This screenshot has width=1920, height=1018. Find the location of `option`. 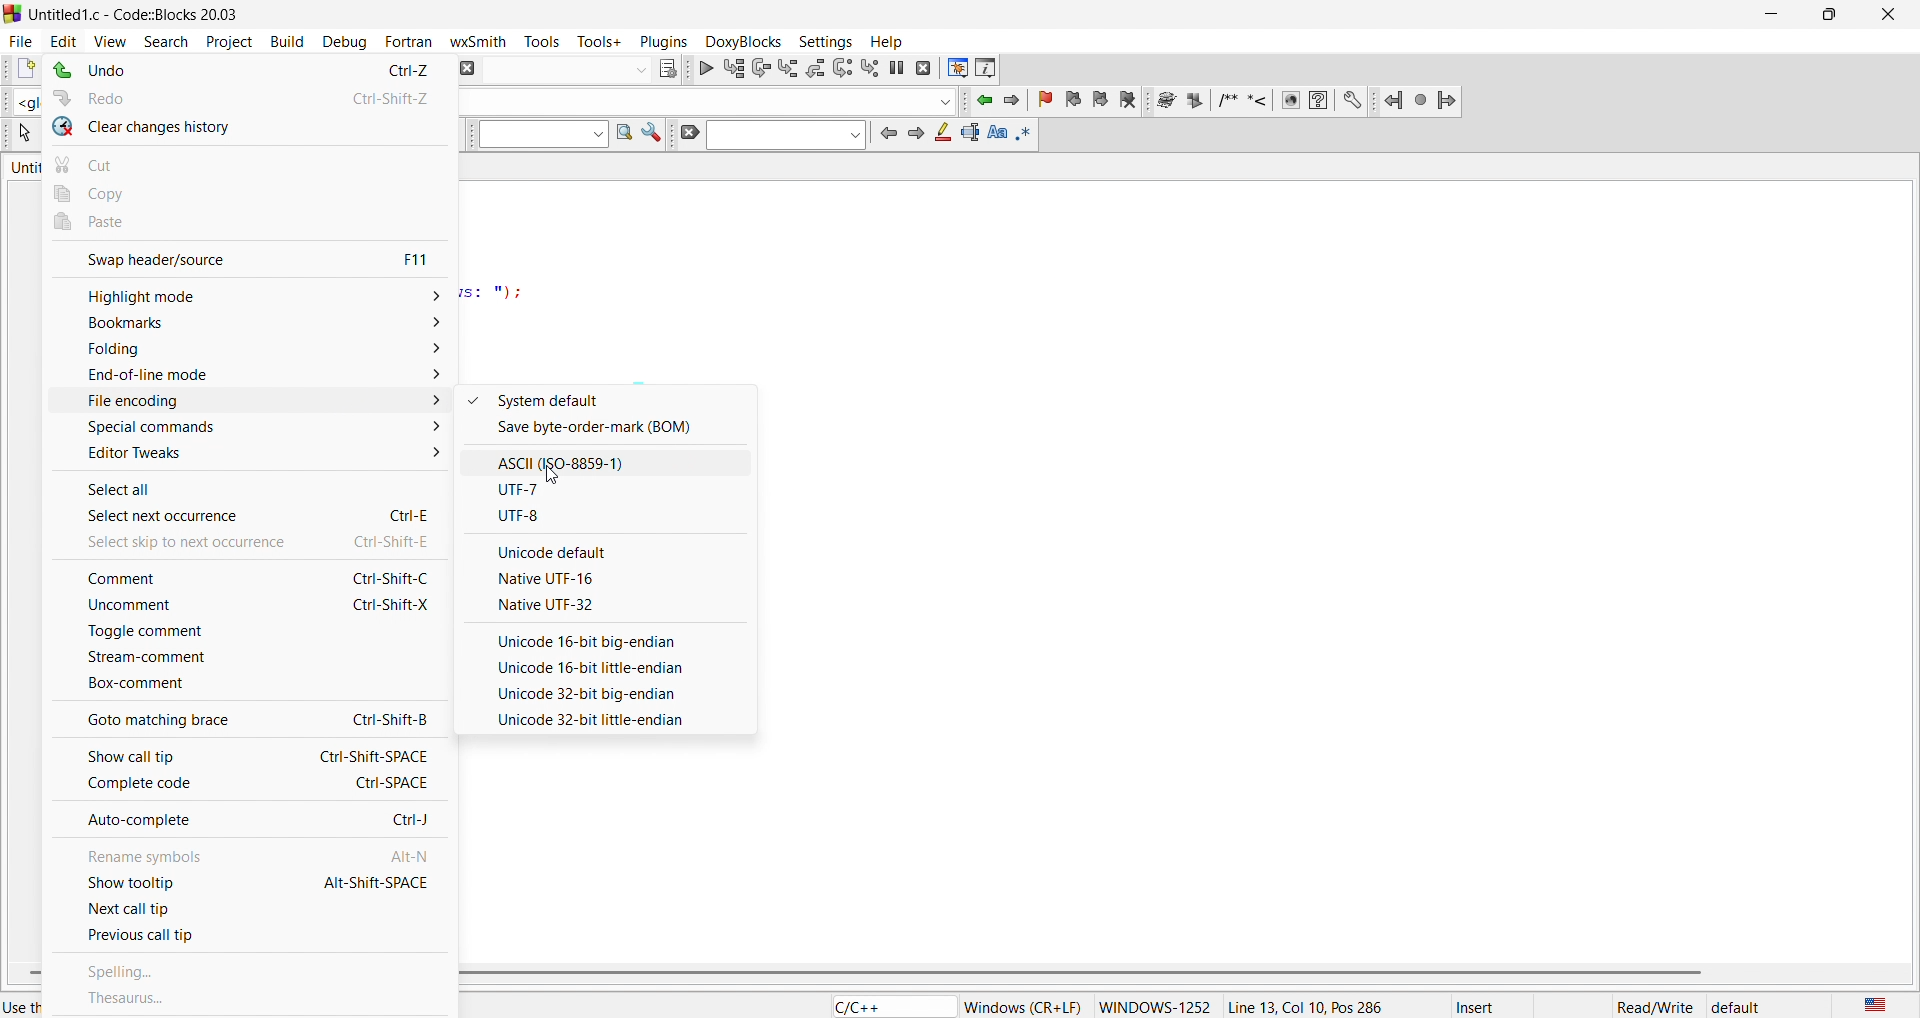

option is located at coordinates (613, 721).